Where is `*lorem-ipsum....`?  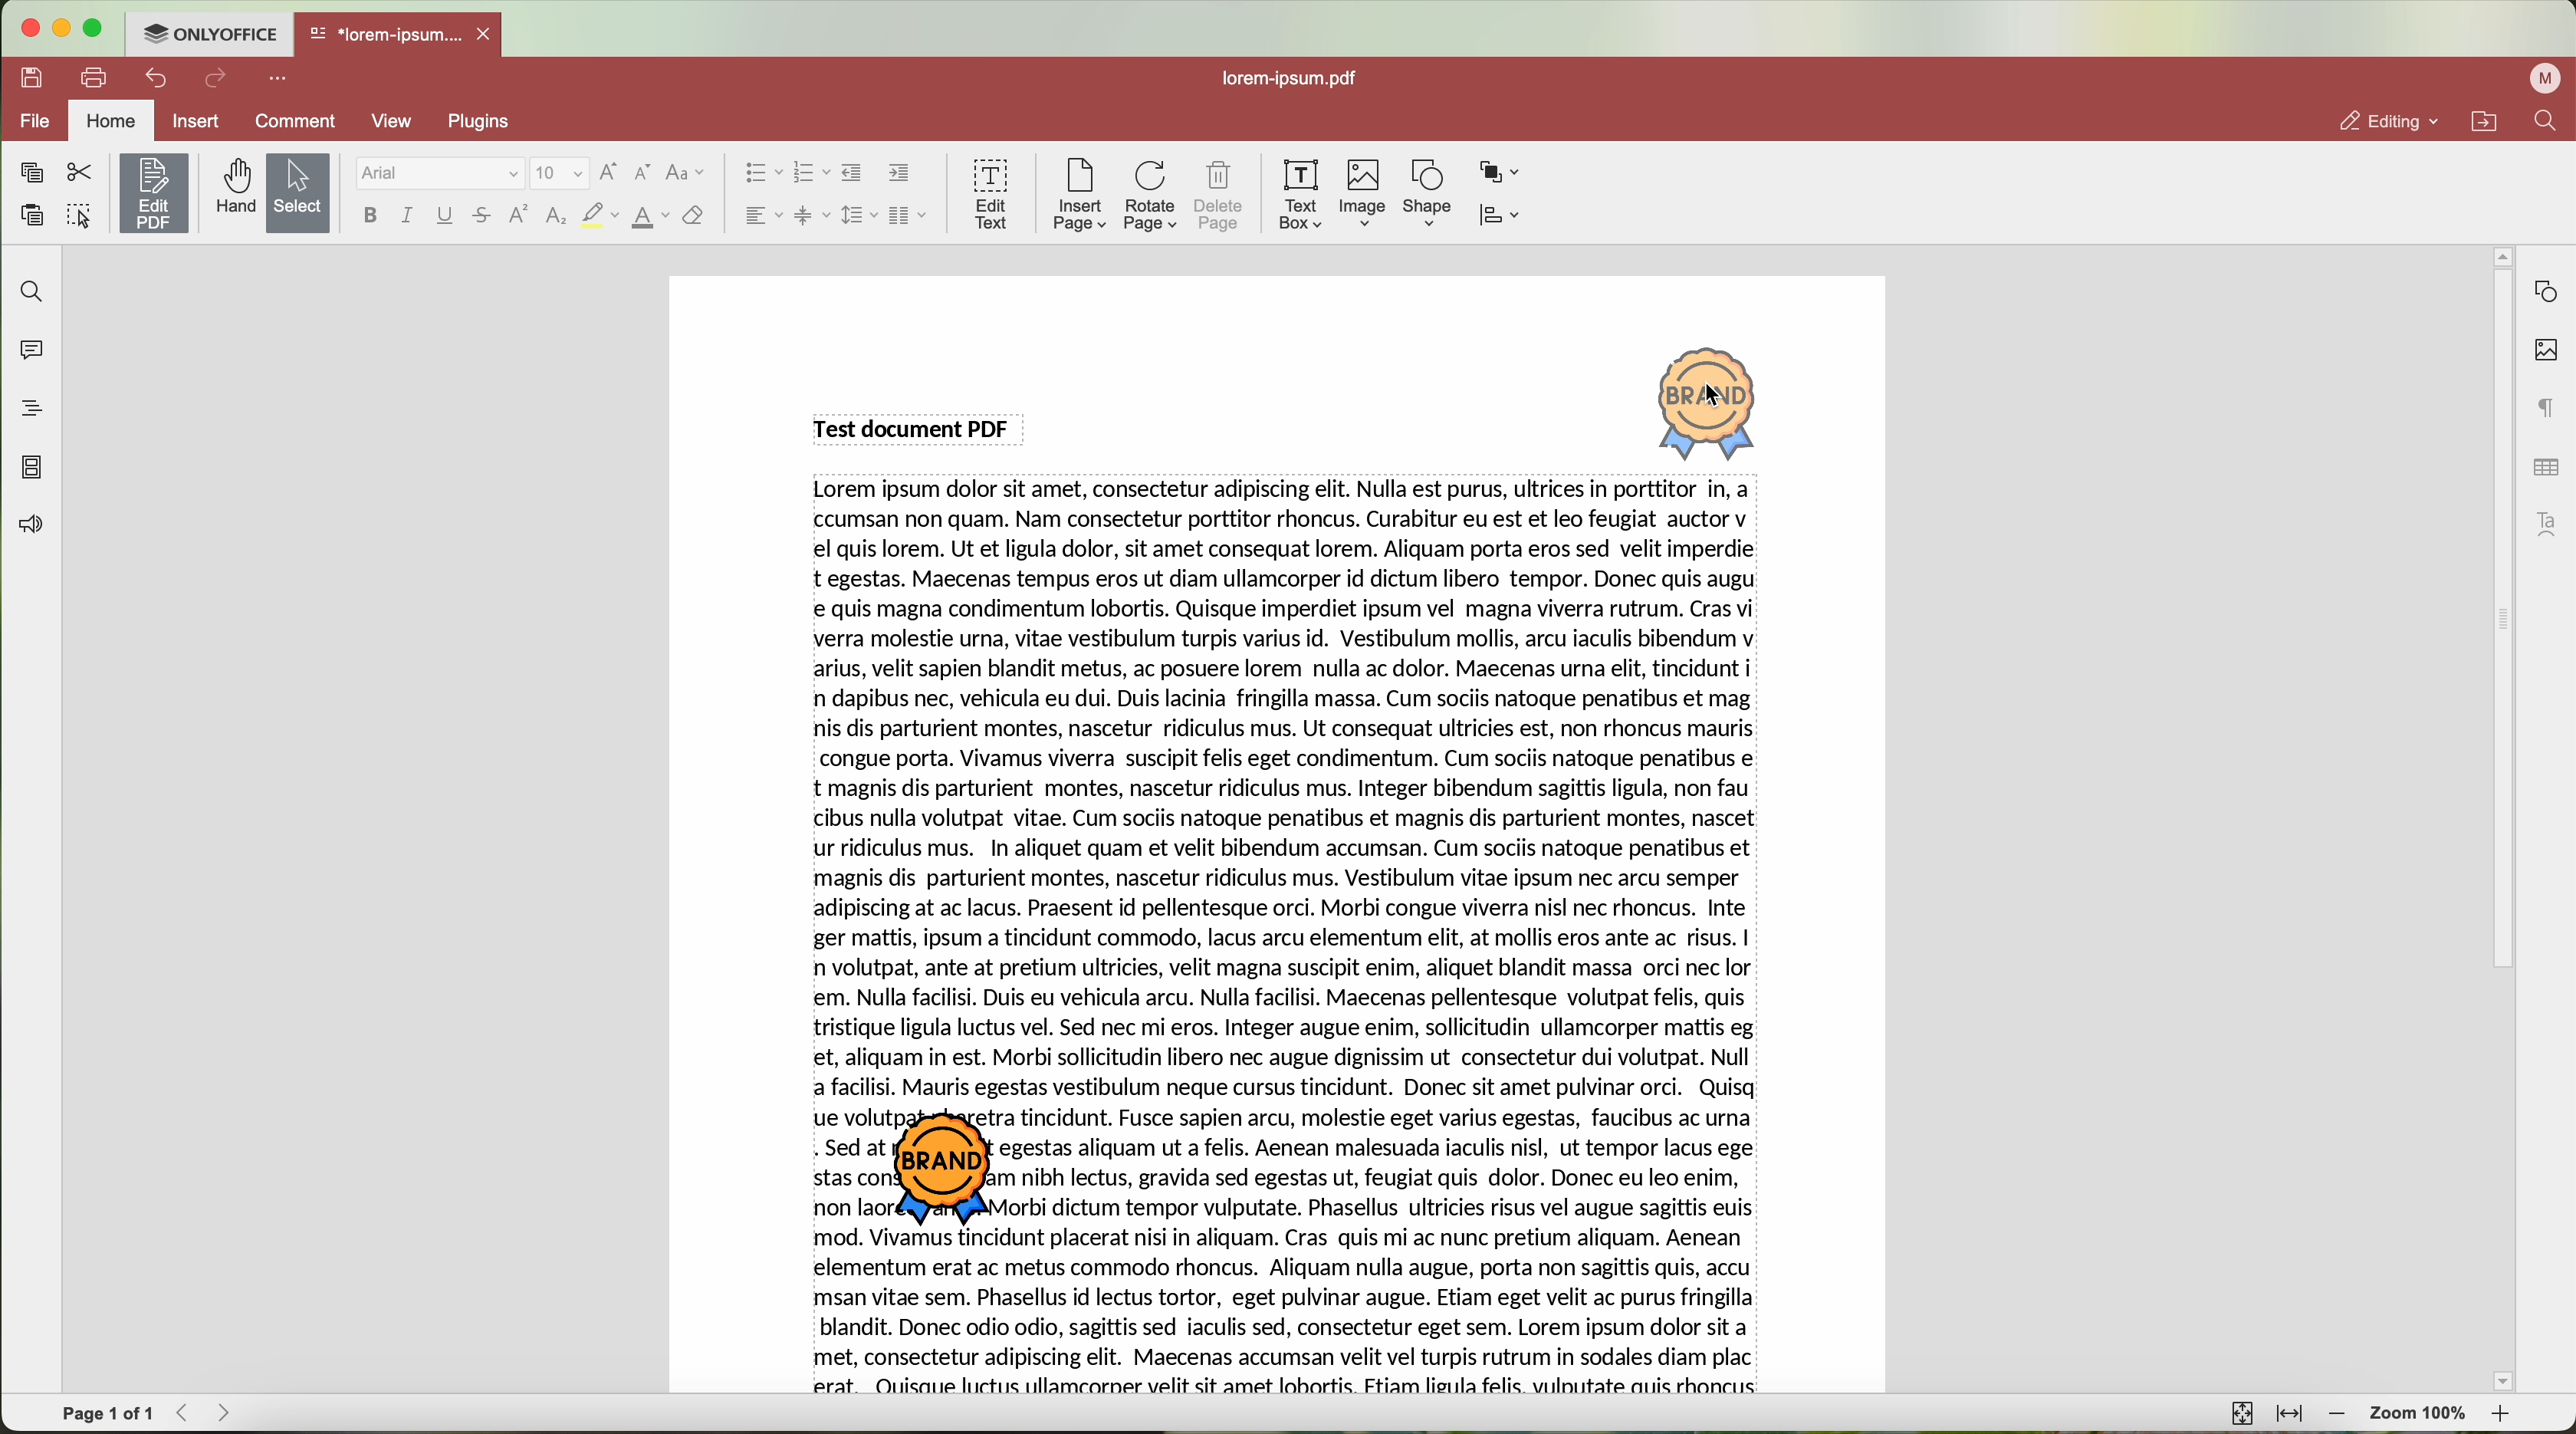 *lorem-ipsum.... is located at coordinates (384, 30).